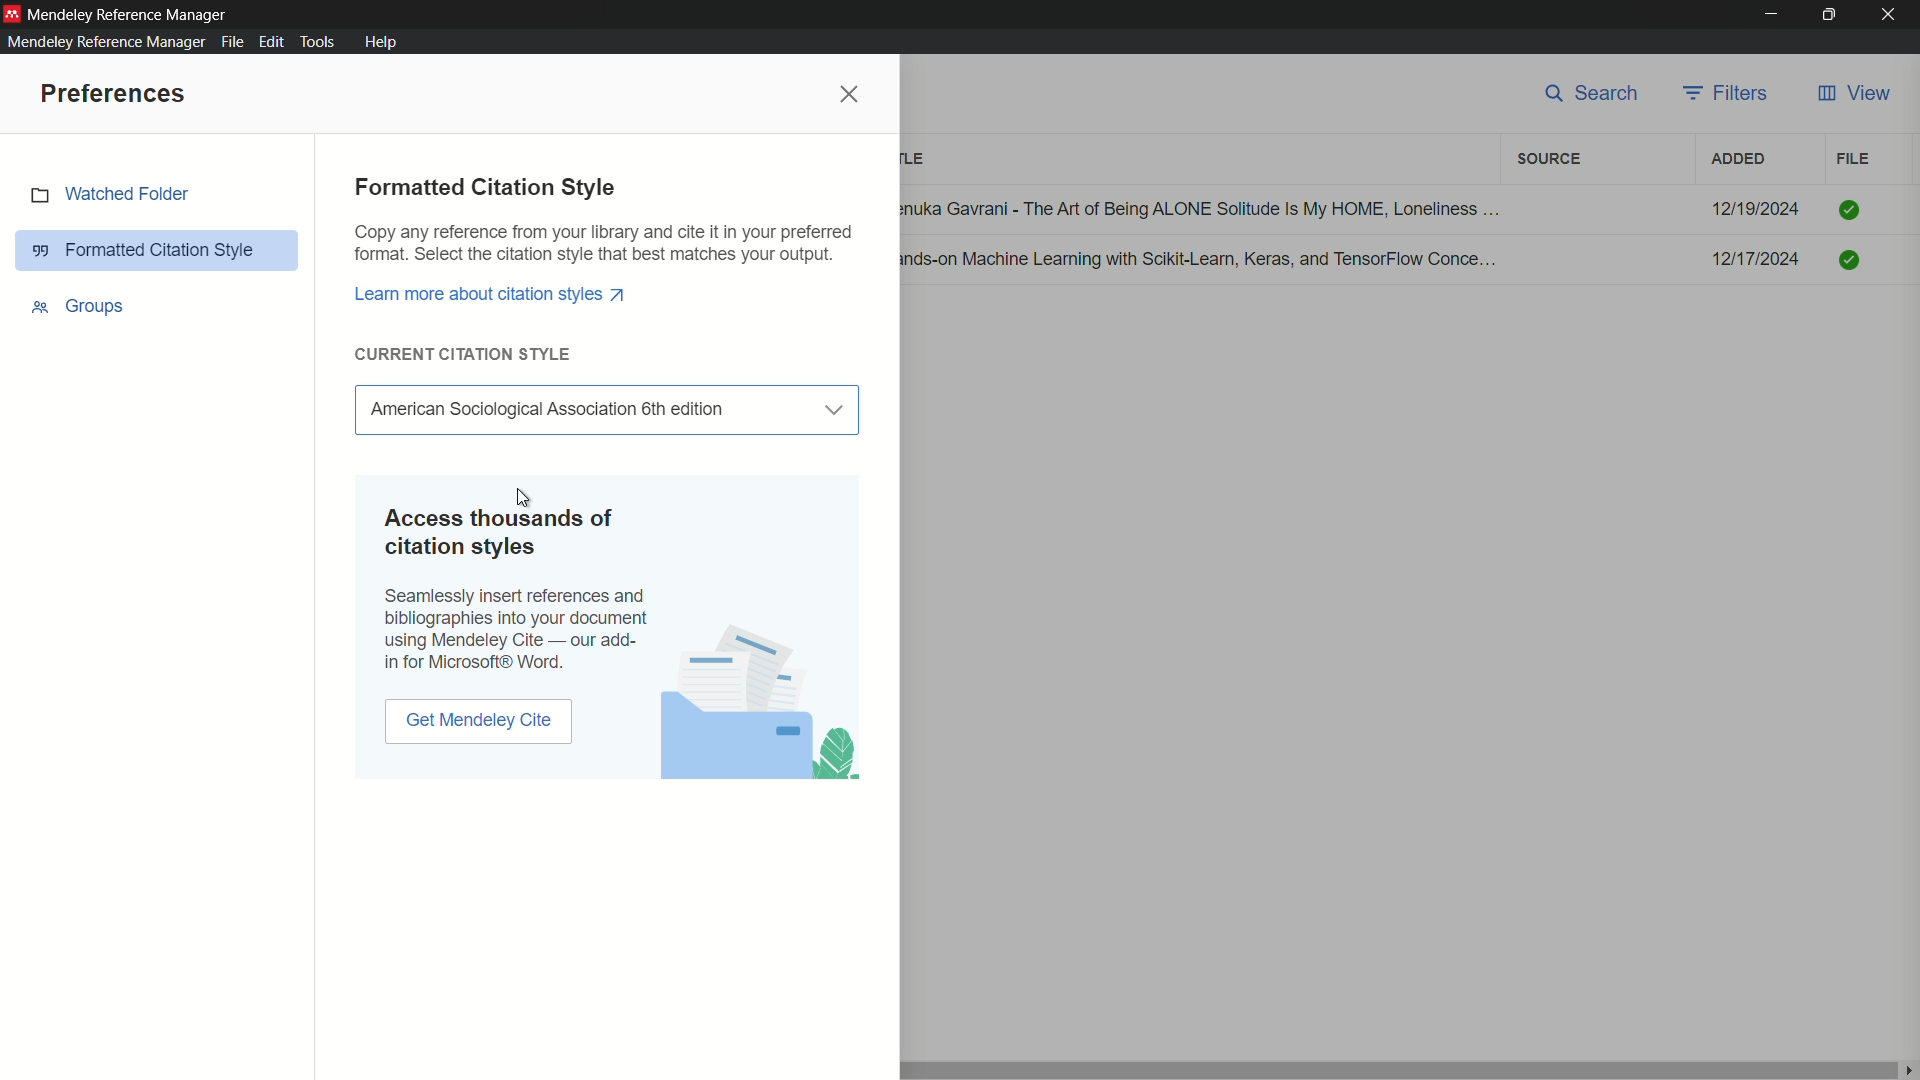 This screenshot has width=1920, height=1080. What do you see at coordinates (607, 409) in the screenshot?
I see `Select Citation Style` at bounding box center [607, 409].